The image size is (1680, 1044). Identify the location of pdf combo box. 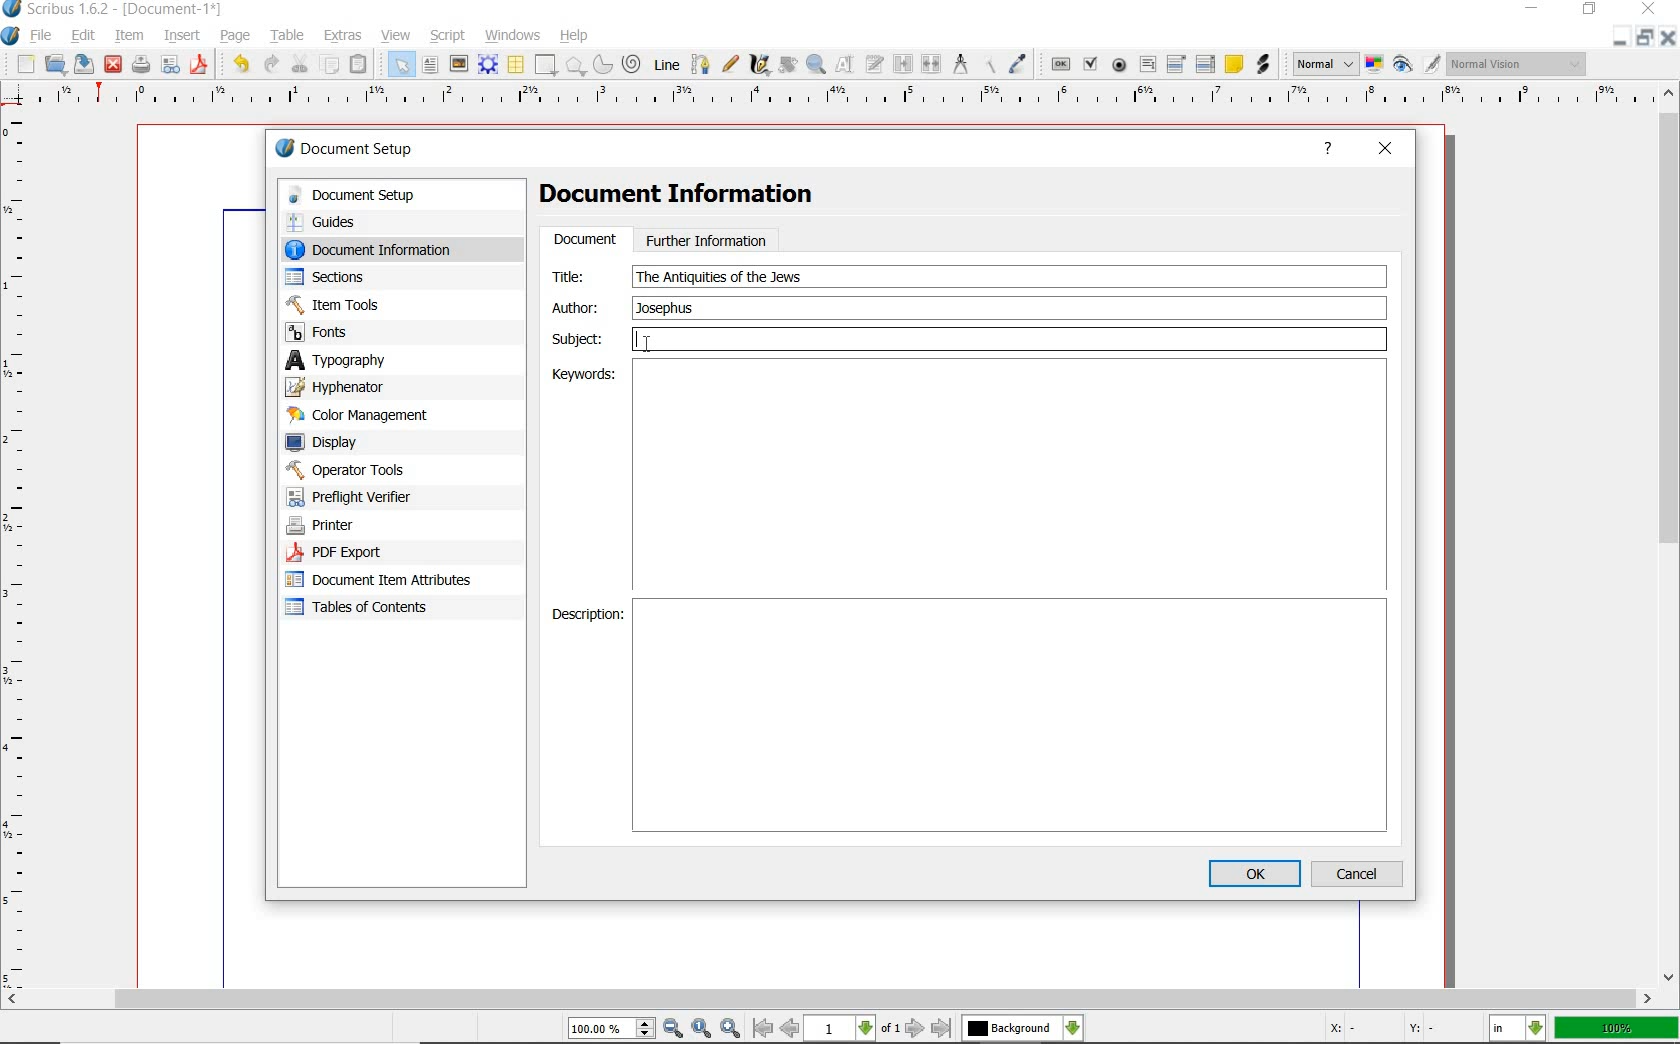
(1177, 65).